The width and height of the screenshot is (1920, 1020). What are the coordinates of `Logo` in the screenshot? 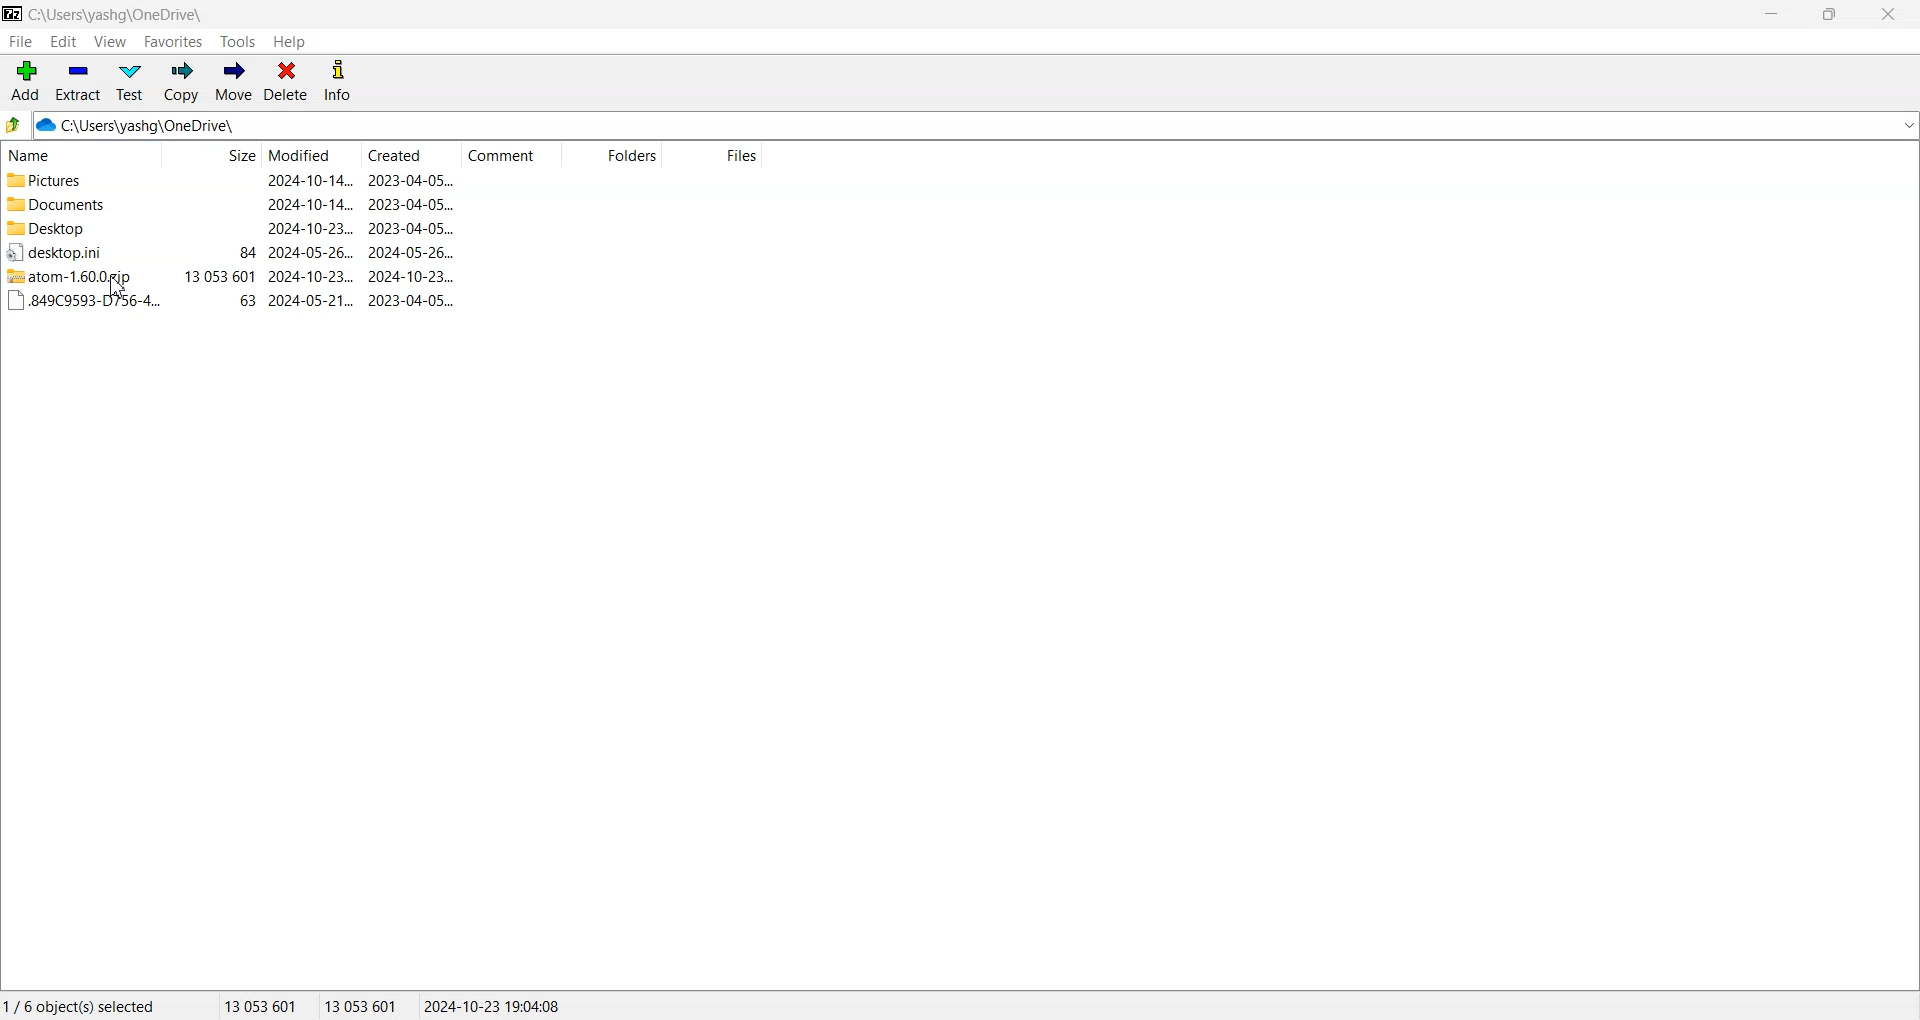 It's located at (13, 13).